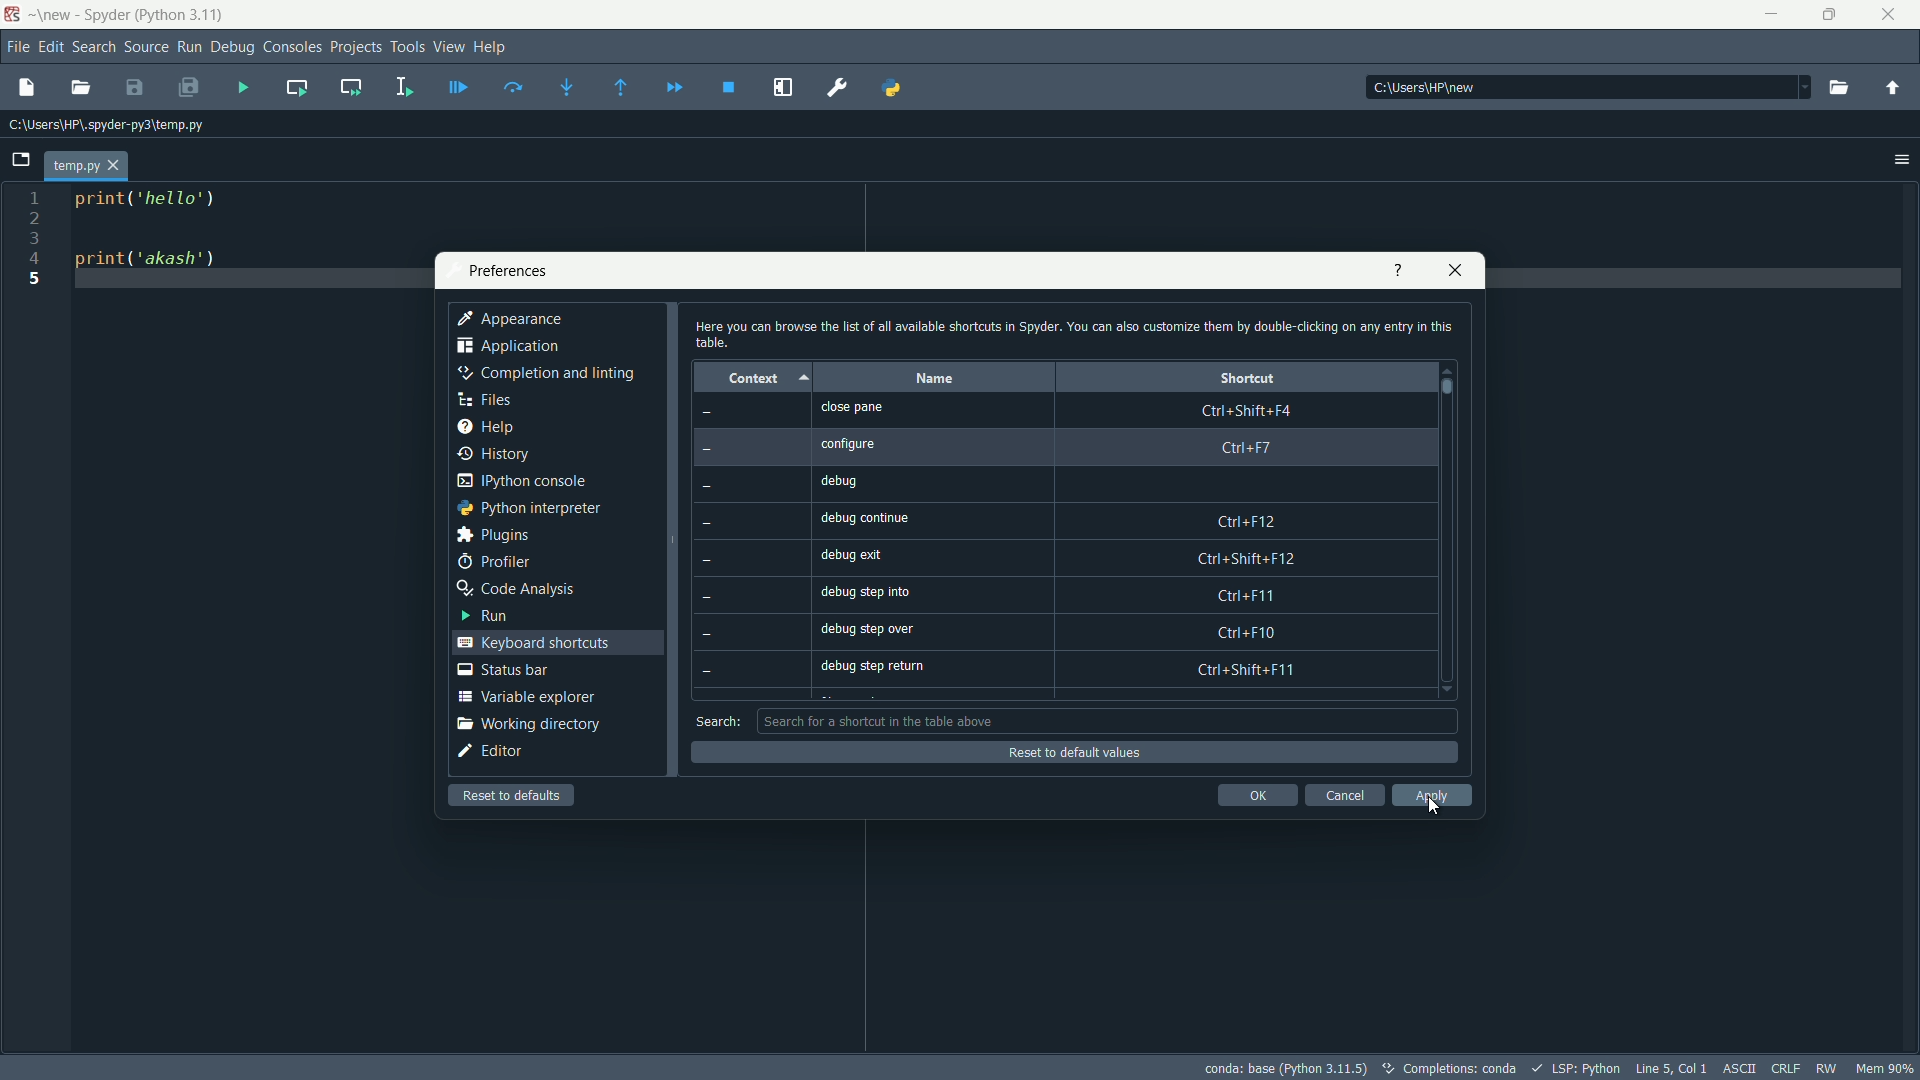 This screenshot has width=1920, height=1080. Describe the element at coordinates (1452, 271) in the screenshot. I see `close` at that location.